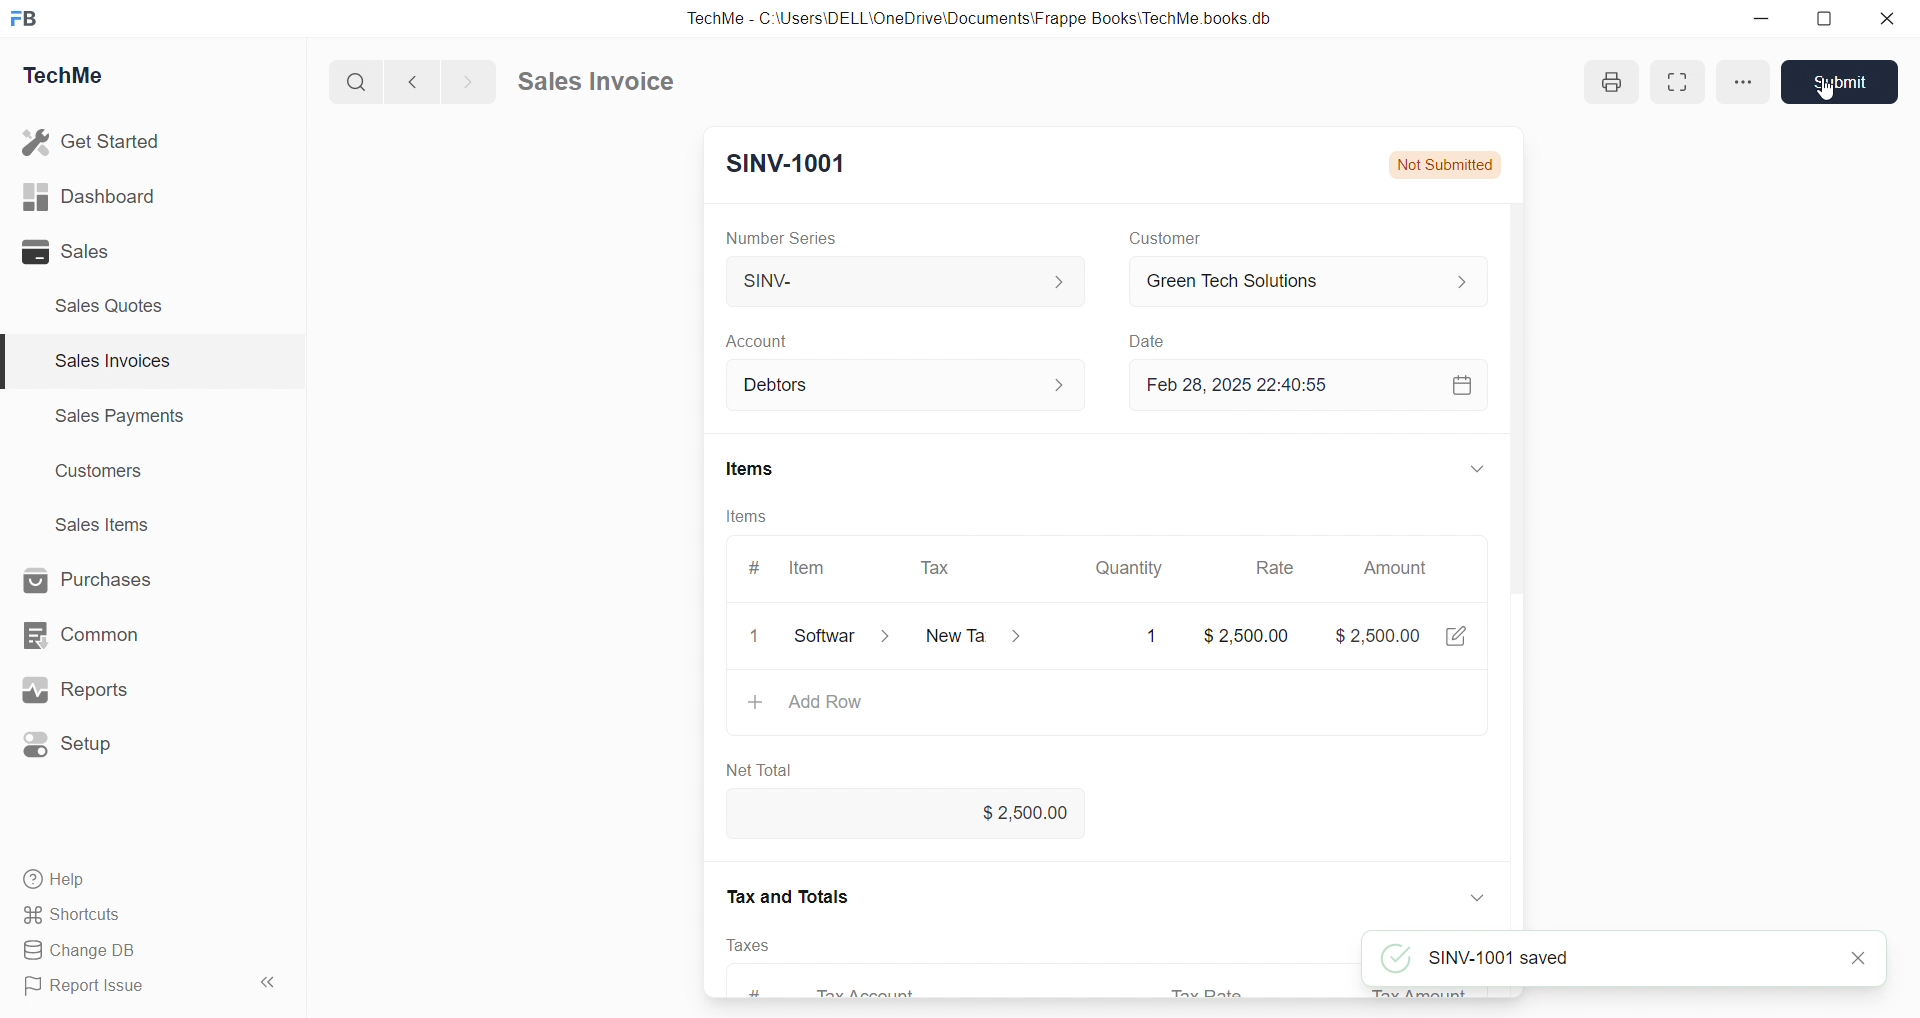 Image resolution: width=1920 pixels, height=1018 pixels. Describe the element at coordinates (1826, 90) in the screenshot. I see `cursor` at that location.